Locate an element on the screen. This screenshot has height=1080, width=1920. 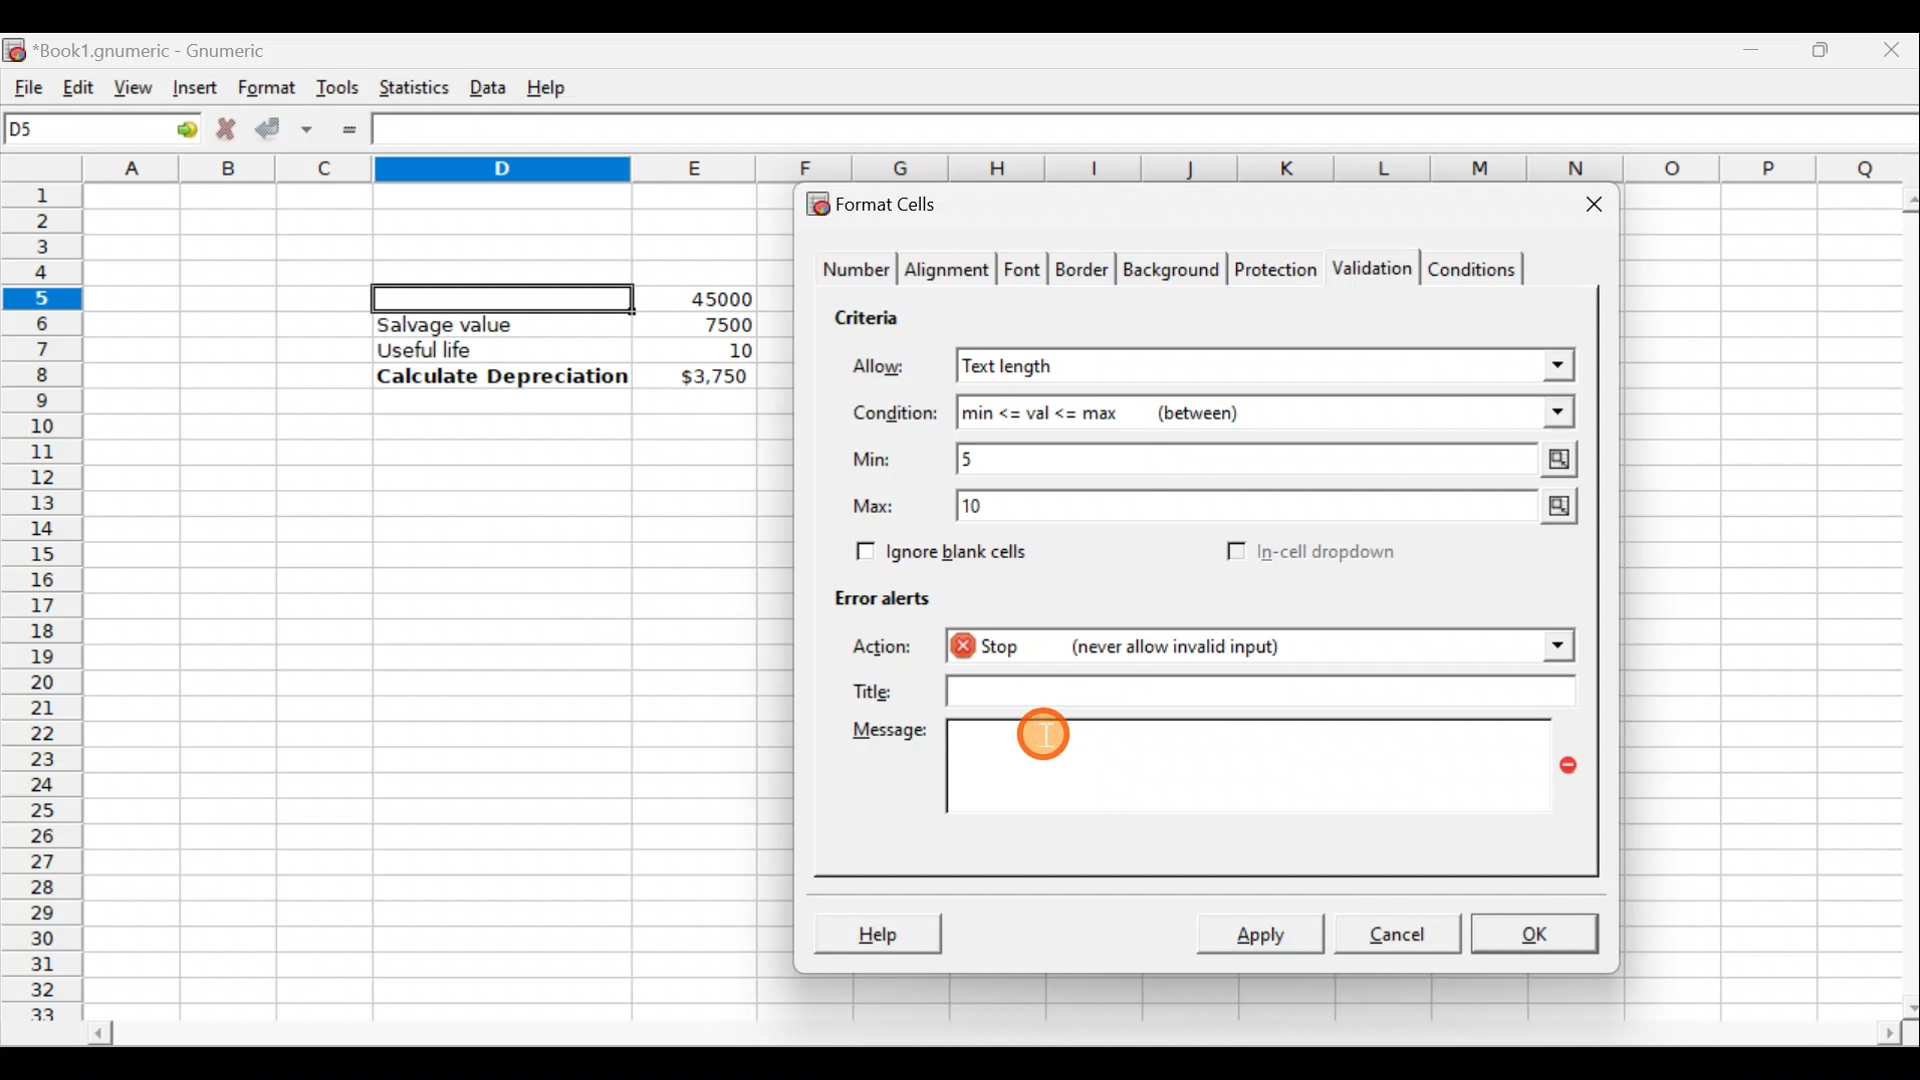
Gnumeric logo is located at coordinates (14, 48).